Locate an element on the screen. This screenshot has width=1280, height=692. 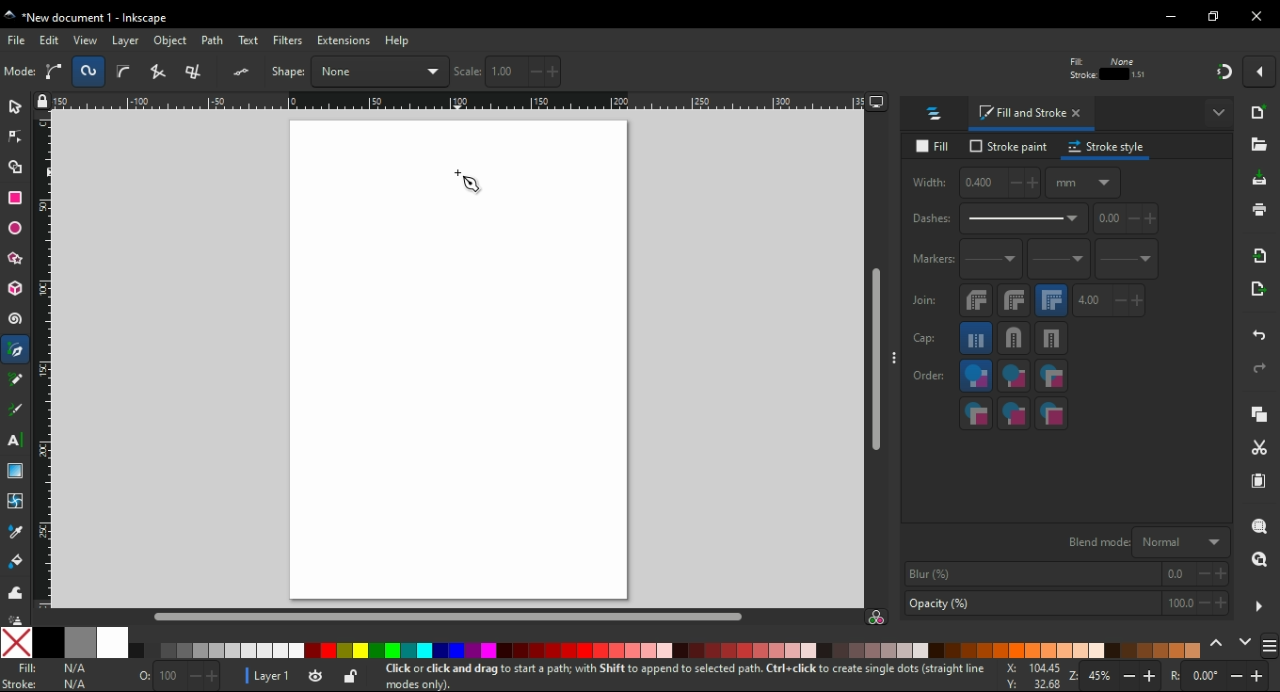
zoom drawing is located at coordinates (1259, 565).